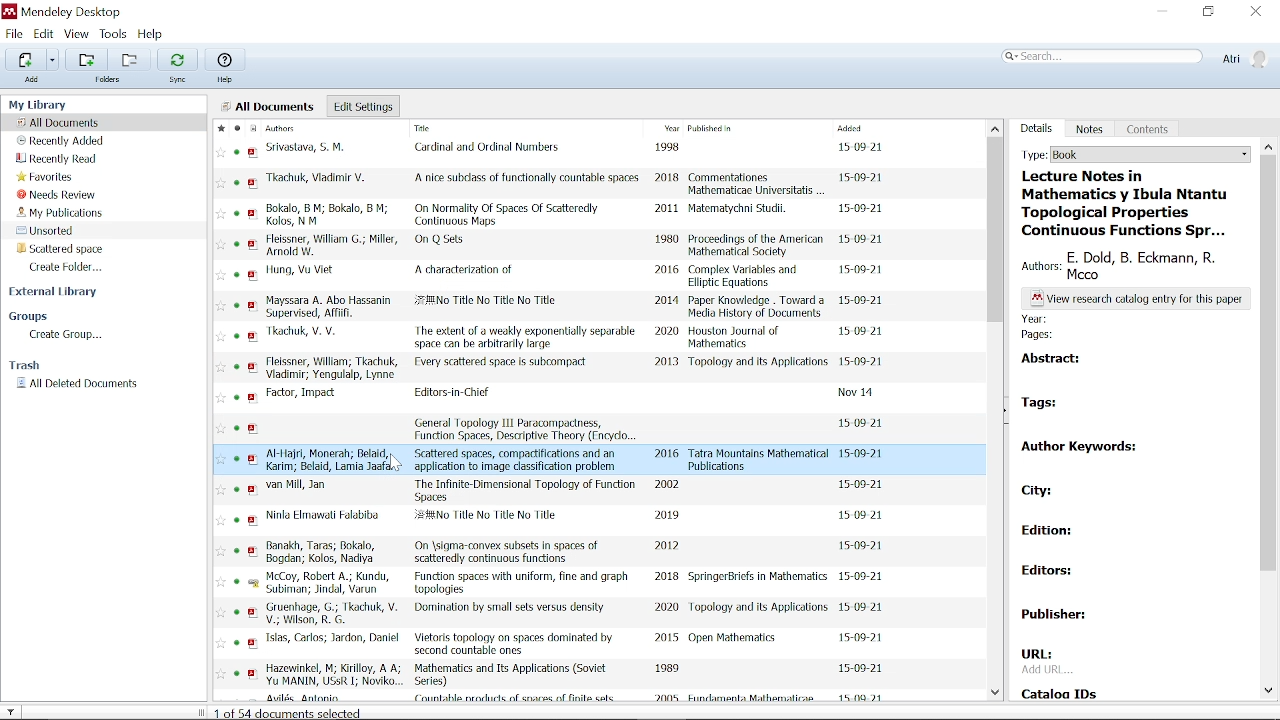 The width and height of the screenshot is (1280, 720). Describe the element at coordinates (667, 363) in the screenshot. I see `2013` at that location.